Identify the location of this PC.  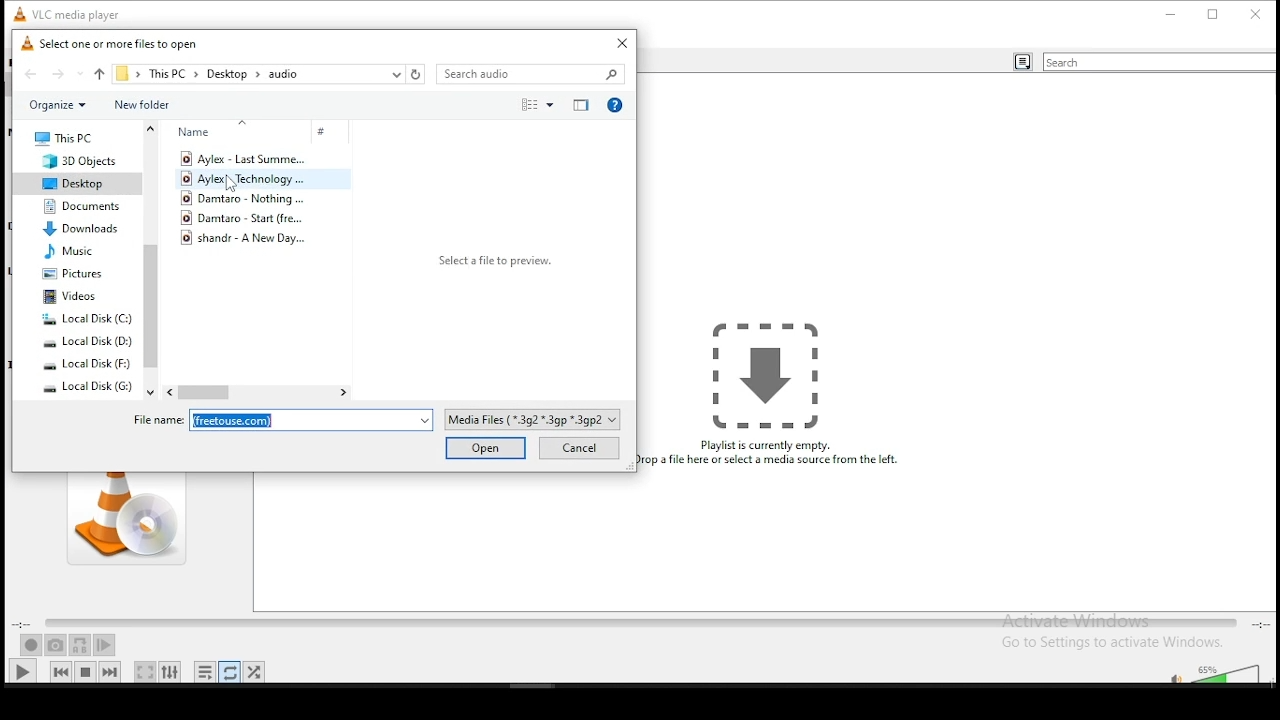
(170, 74).